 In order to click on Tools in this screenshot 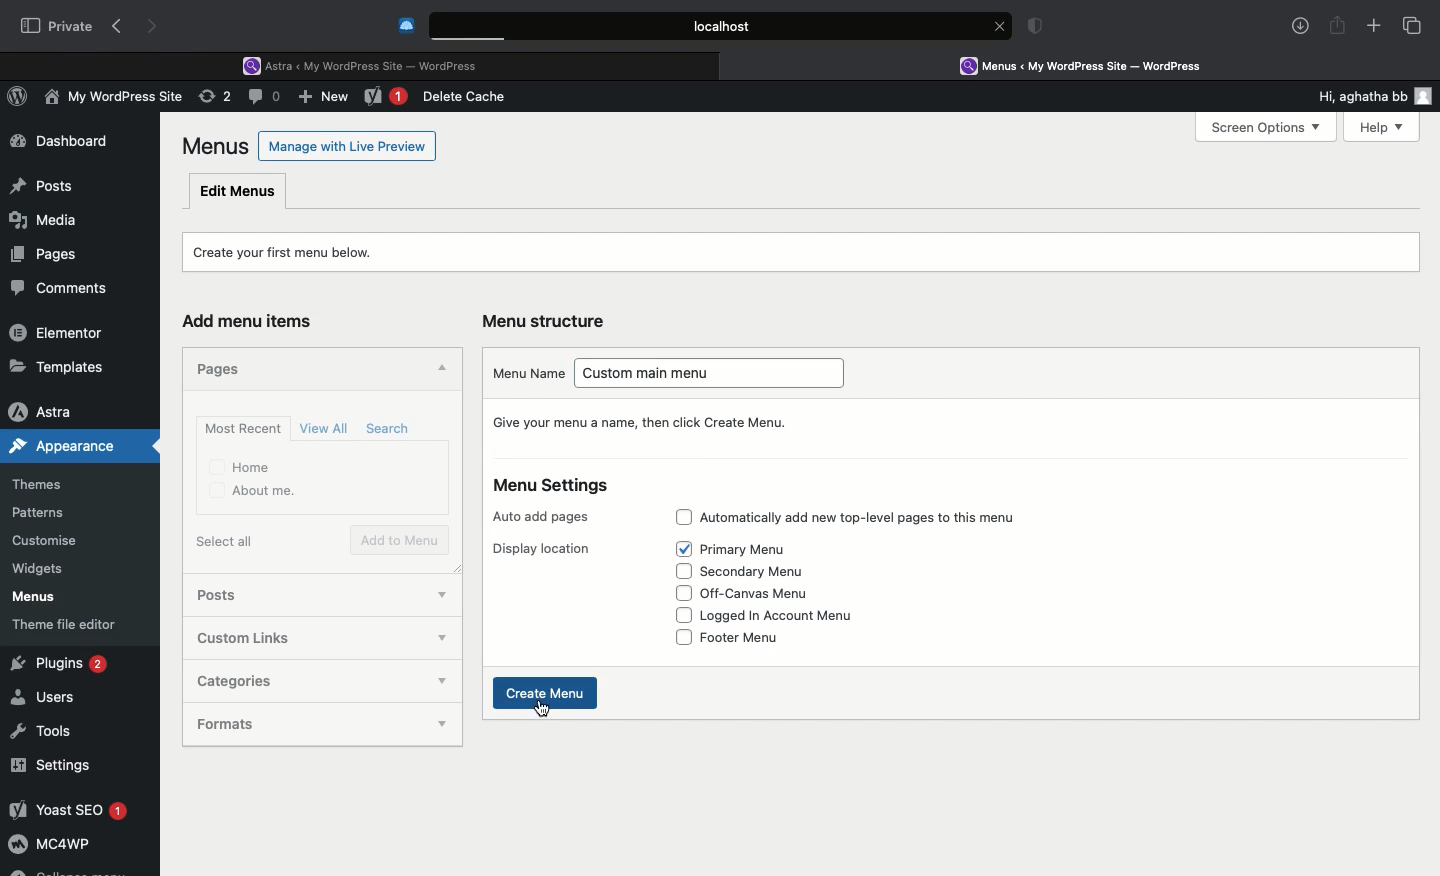, I will do `click(43, 728)`.